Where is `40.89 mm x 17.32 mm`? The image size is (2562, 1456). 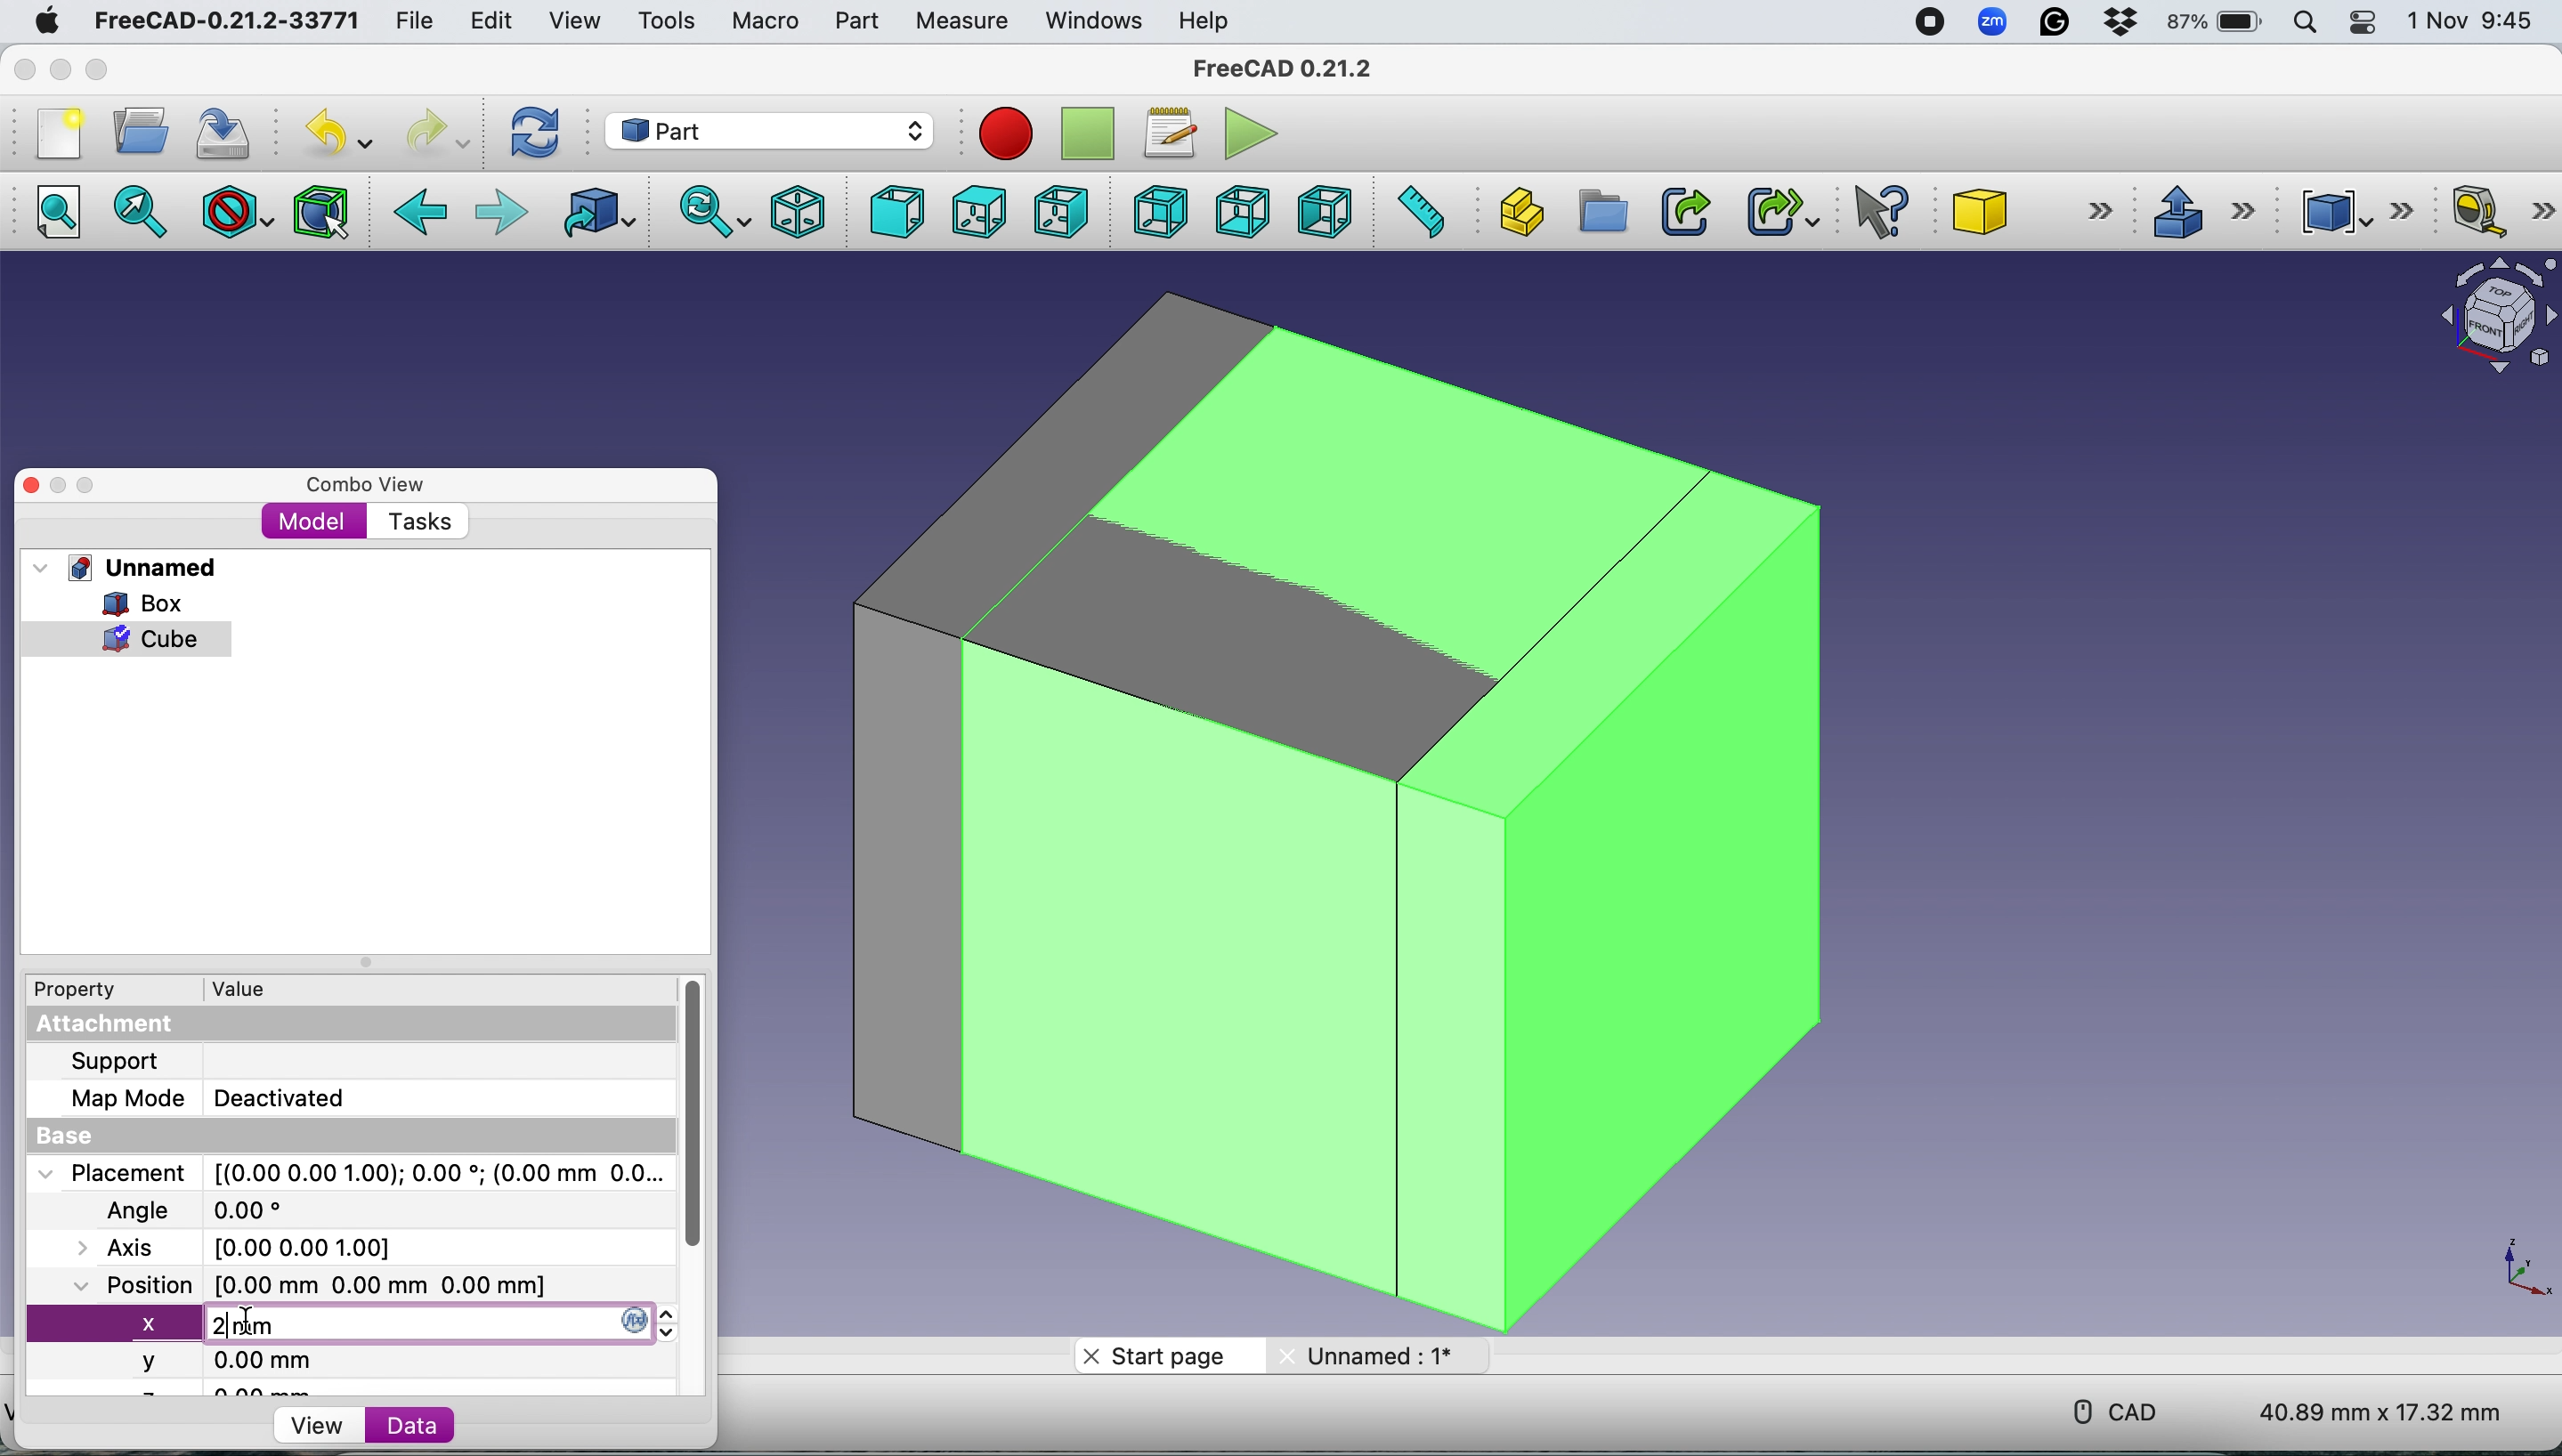 40.89 mm x 17.32 mm is located at coordinates (2364, 1409).